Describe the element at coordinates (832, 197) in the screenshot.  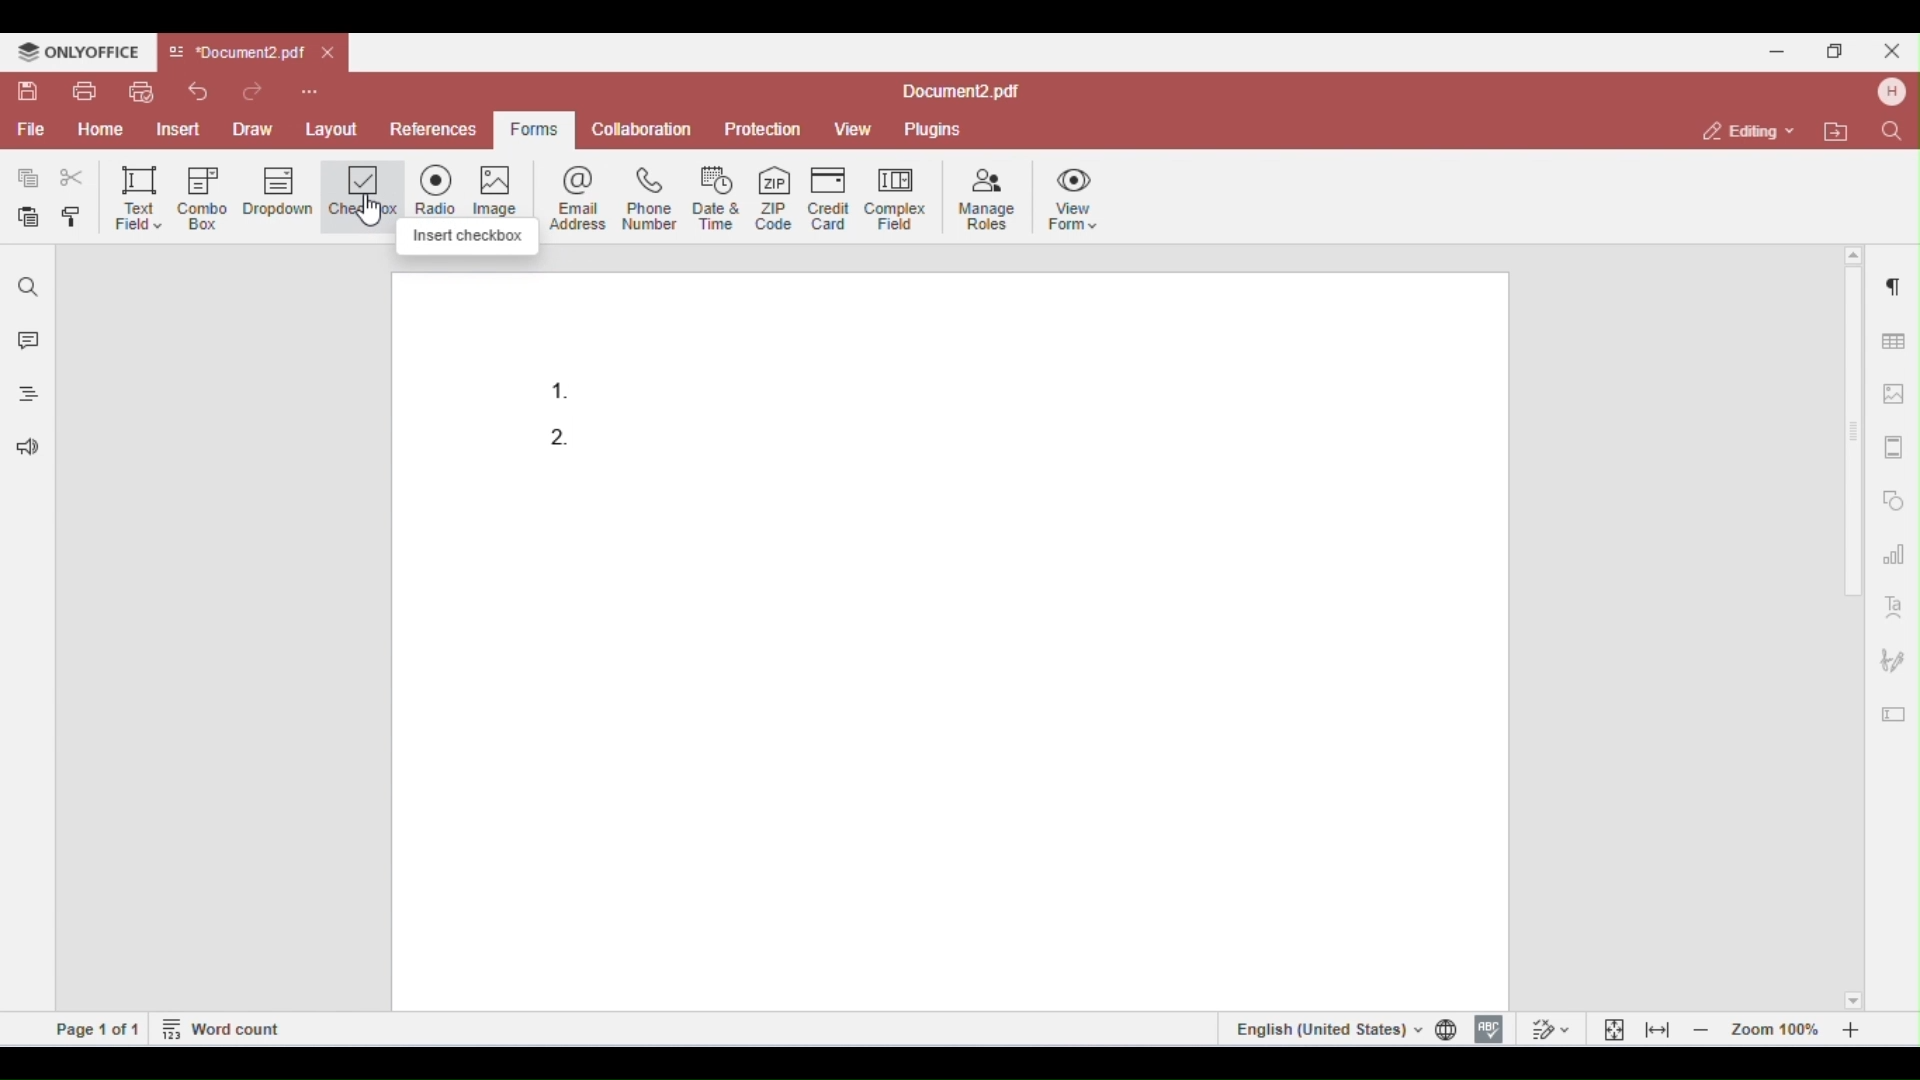
I see `credit card` at that location.